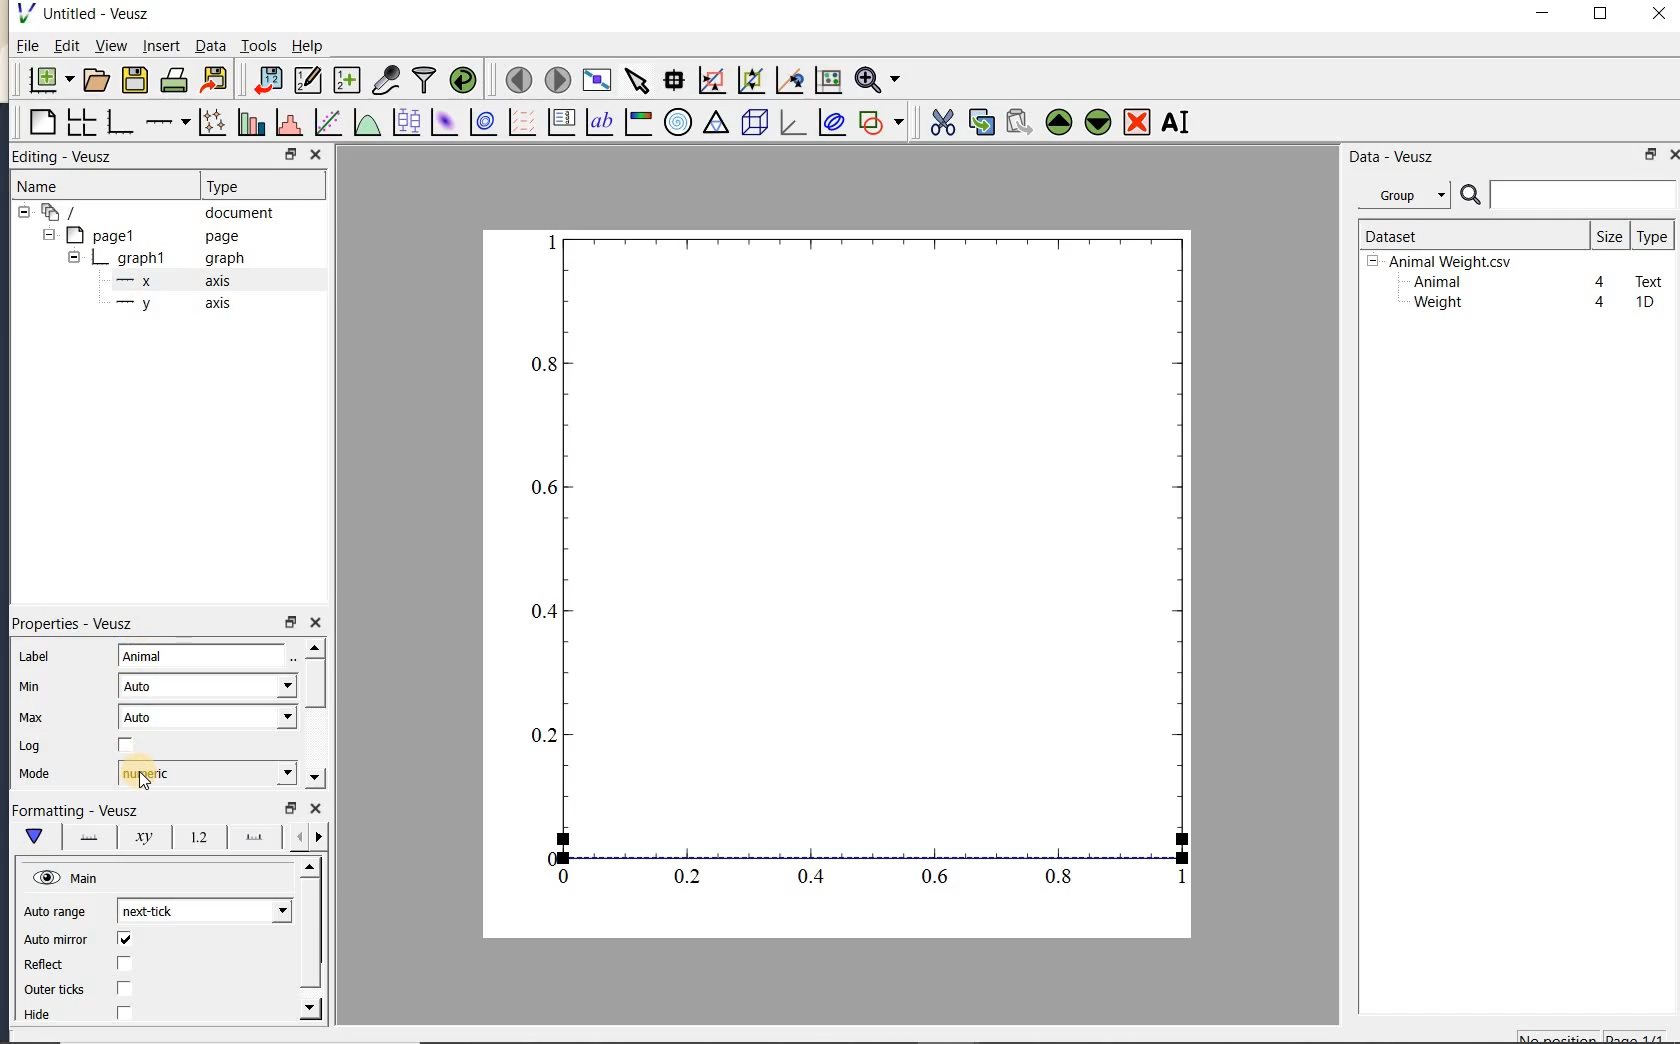  Describe the element at coordinates (208, 717) in the screenshot. I see `Auto` at that location.